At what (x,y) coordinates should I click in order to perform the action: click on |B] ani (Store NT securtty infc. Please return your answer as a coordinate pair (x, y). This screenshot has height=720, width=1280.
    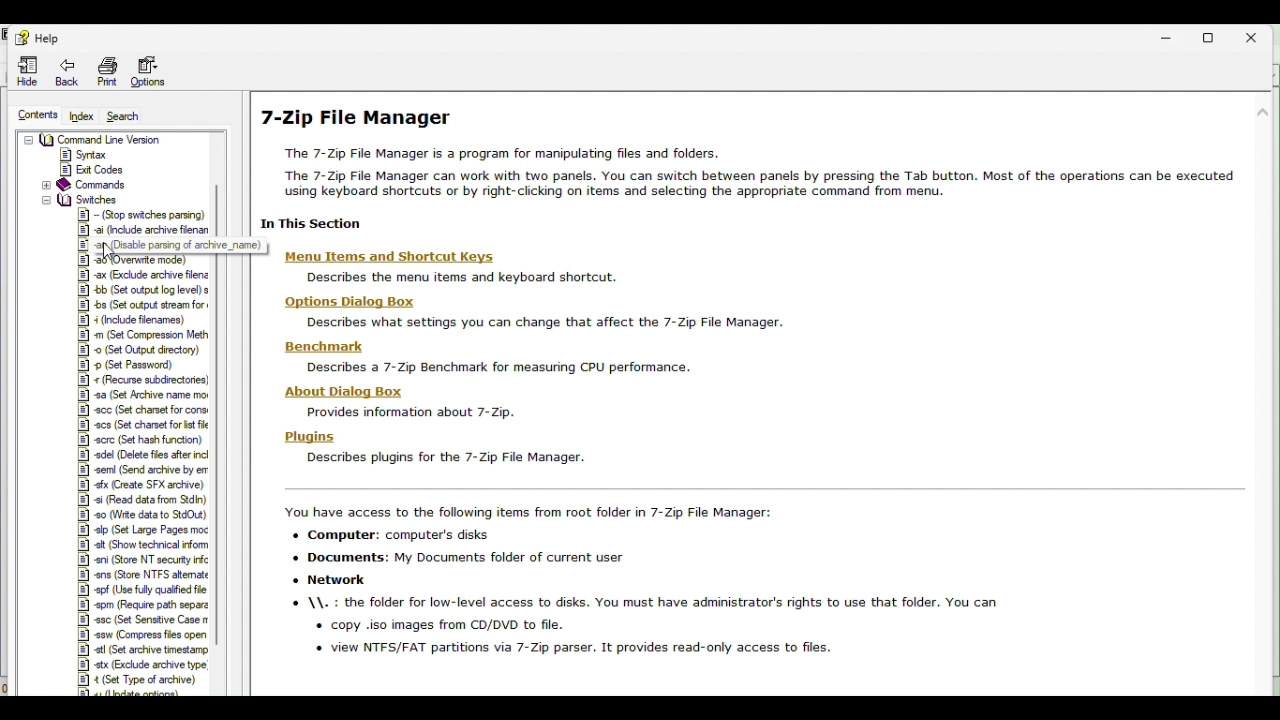
    Looking at the image, I should click on (141, 560).